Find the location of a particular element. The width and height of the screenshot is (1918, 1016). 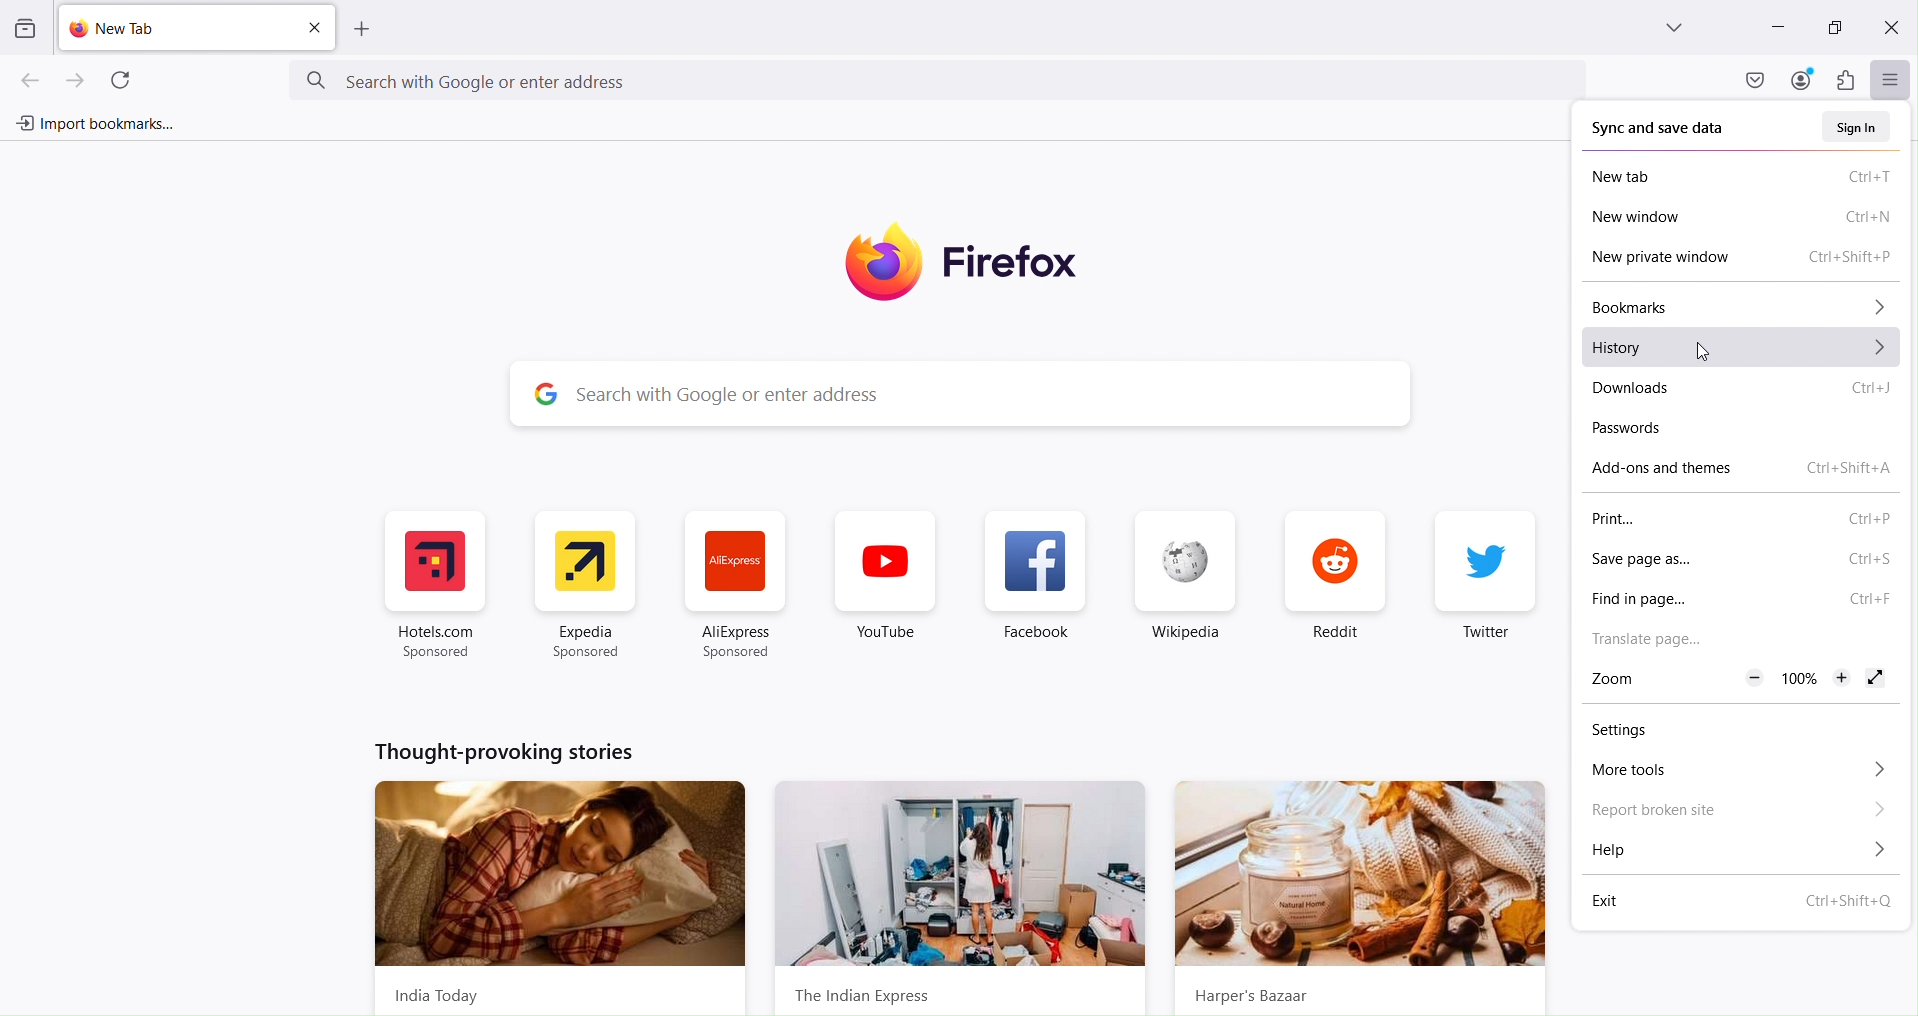

Display the window in full screen is located at coordinates (1875, 678).